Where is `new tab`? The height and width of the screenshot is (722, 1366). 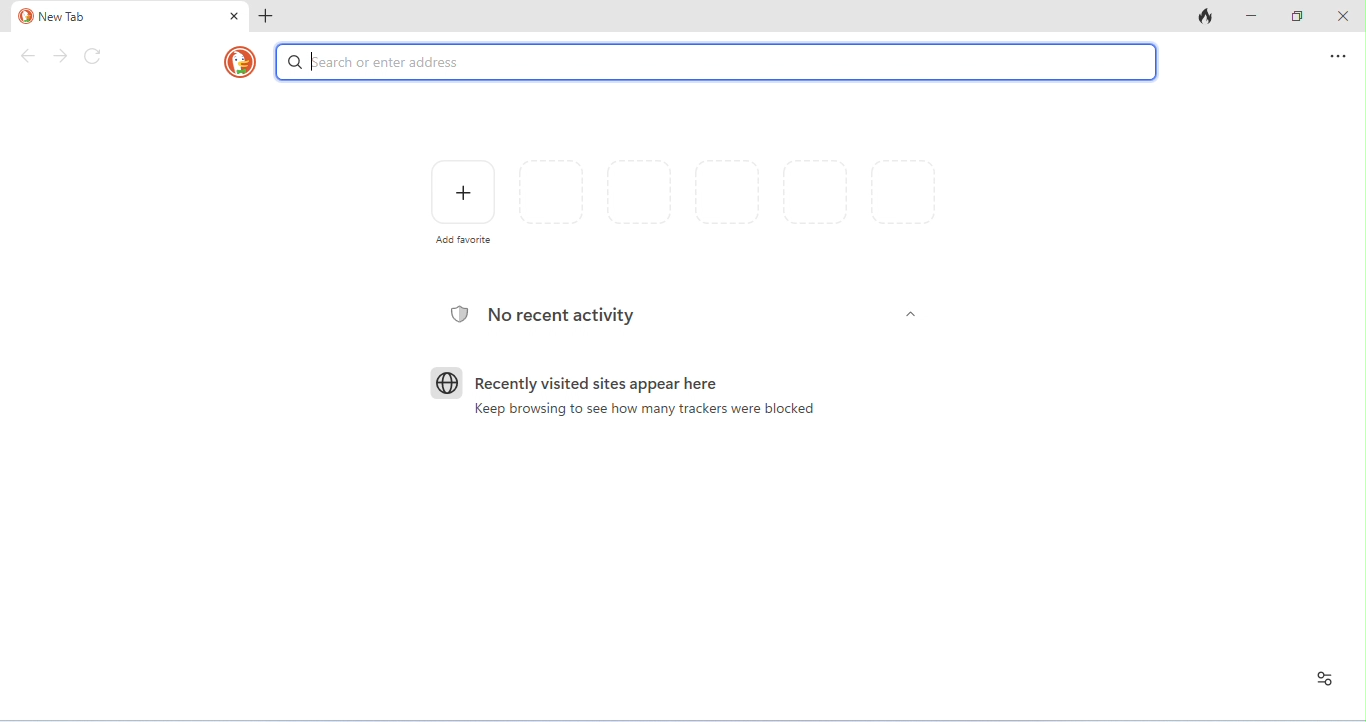
new tab is located at coordinates (118, 17).